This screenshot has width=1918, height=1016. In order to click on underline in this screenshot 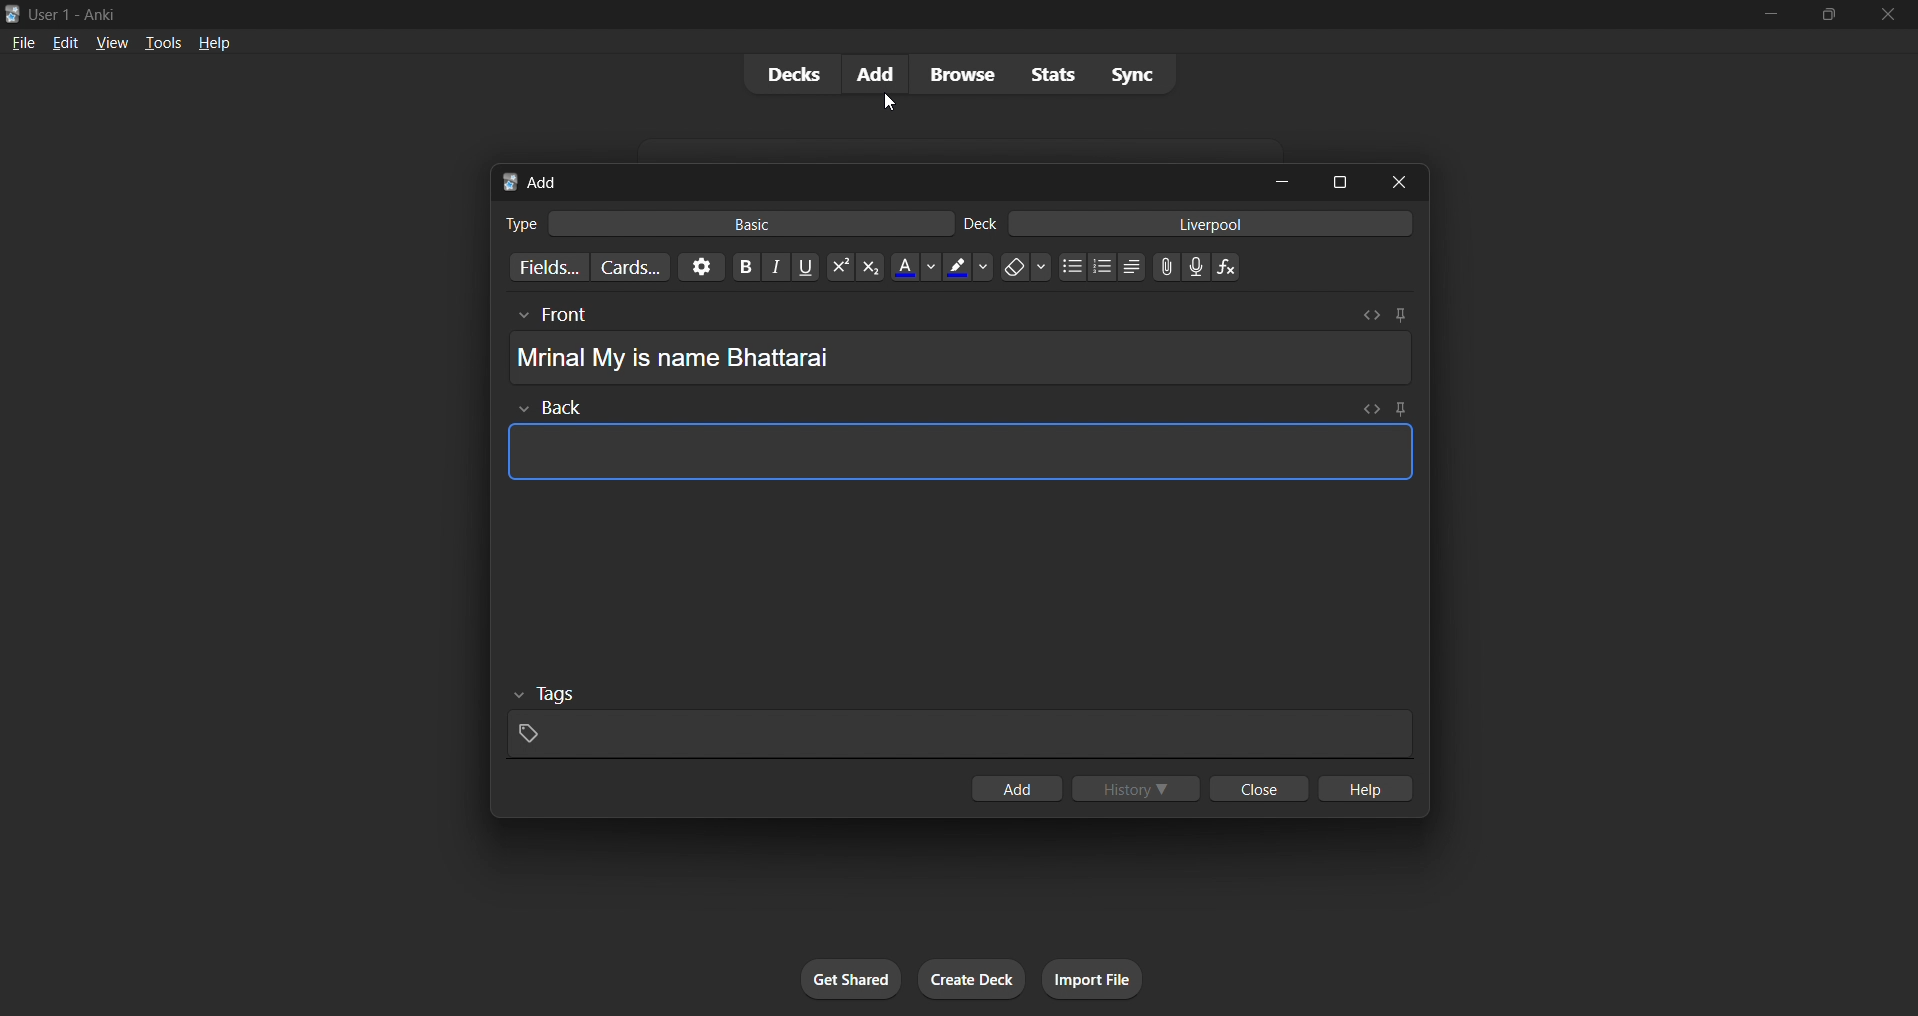, I will do `click(799, 266)`.